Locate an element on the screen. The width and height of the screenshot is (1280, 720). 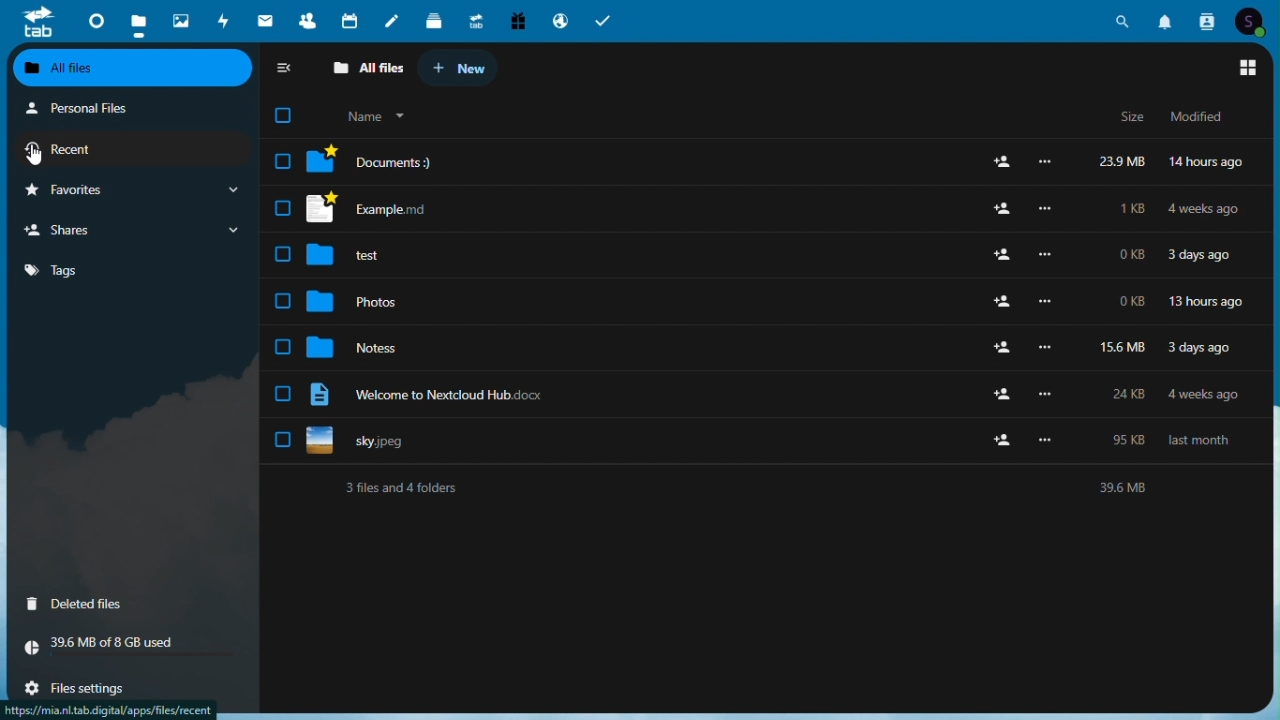
notess is located at coordinates (360, 348).